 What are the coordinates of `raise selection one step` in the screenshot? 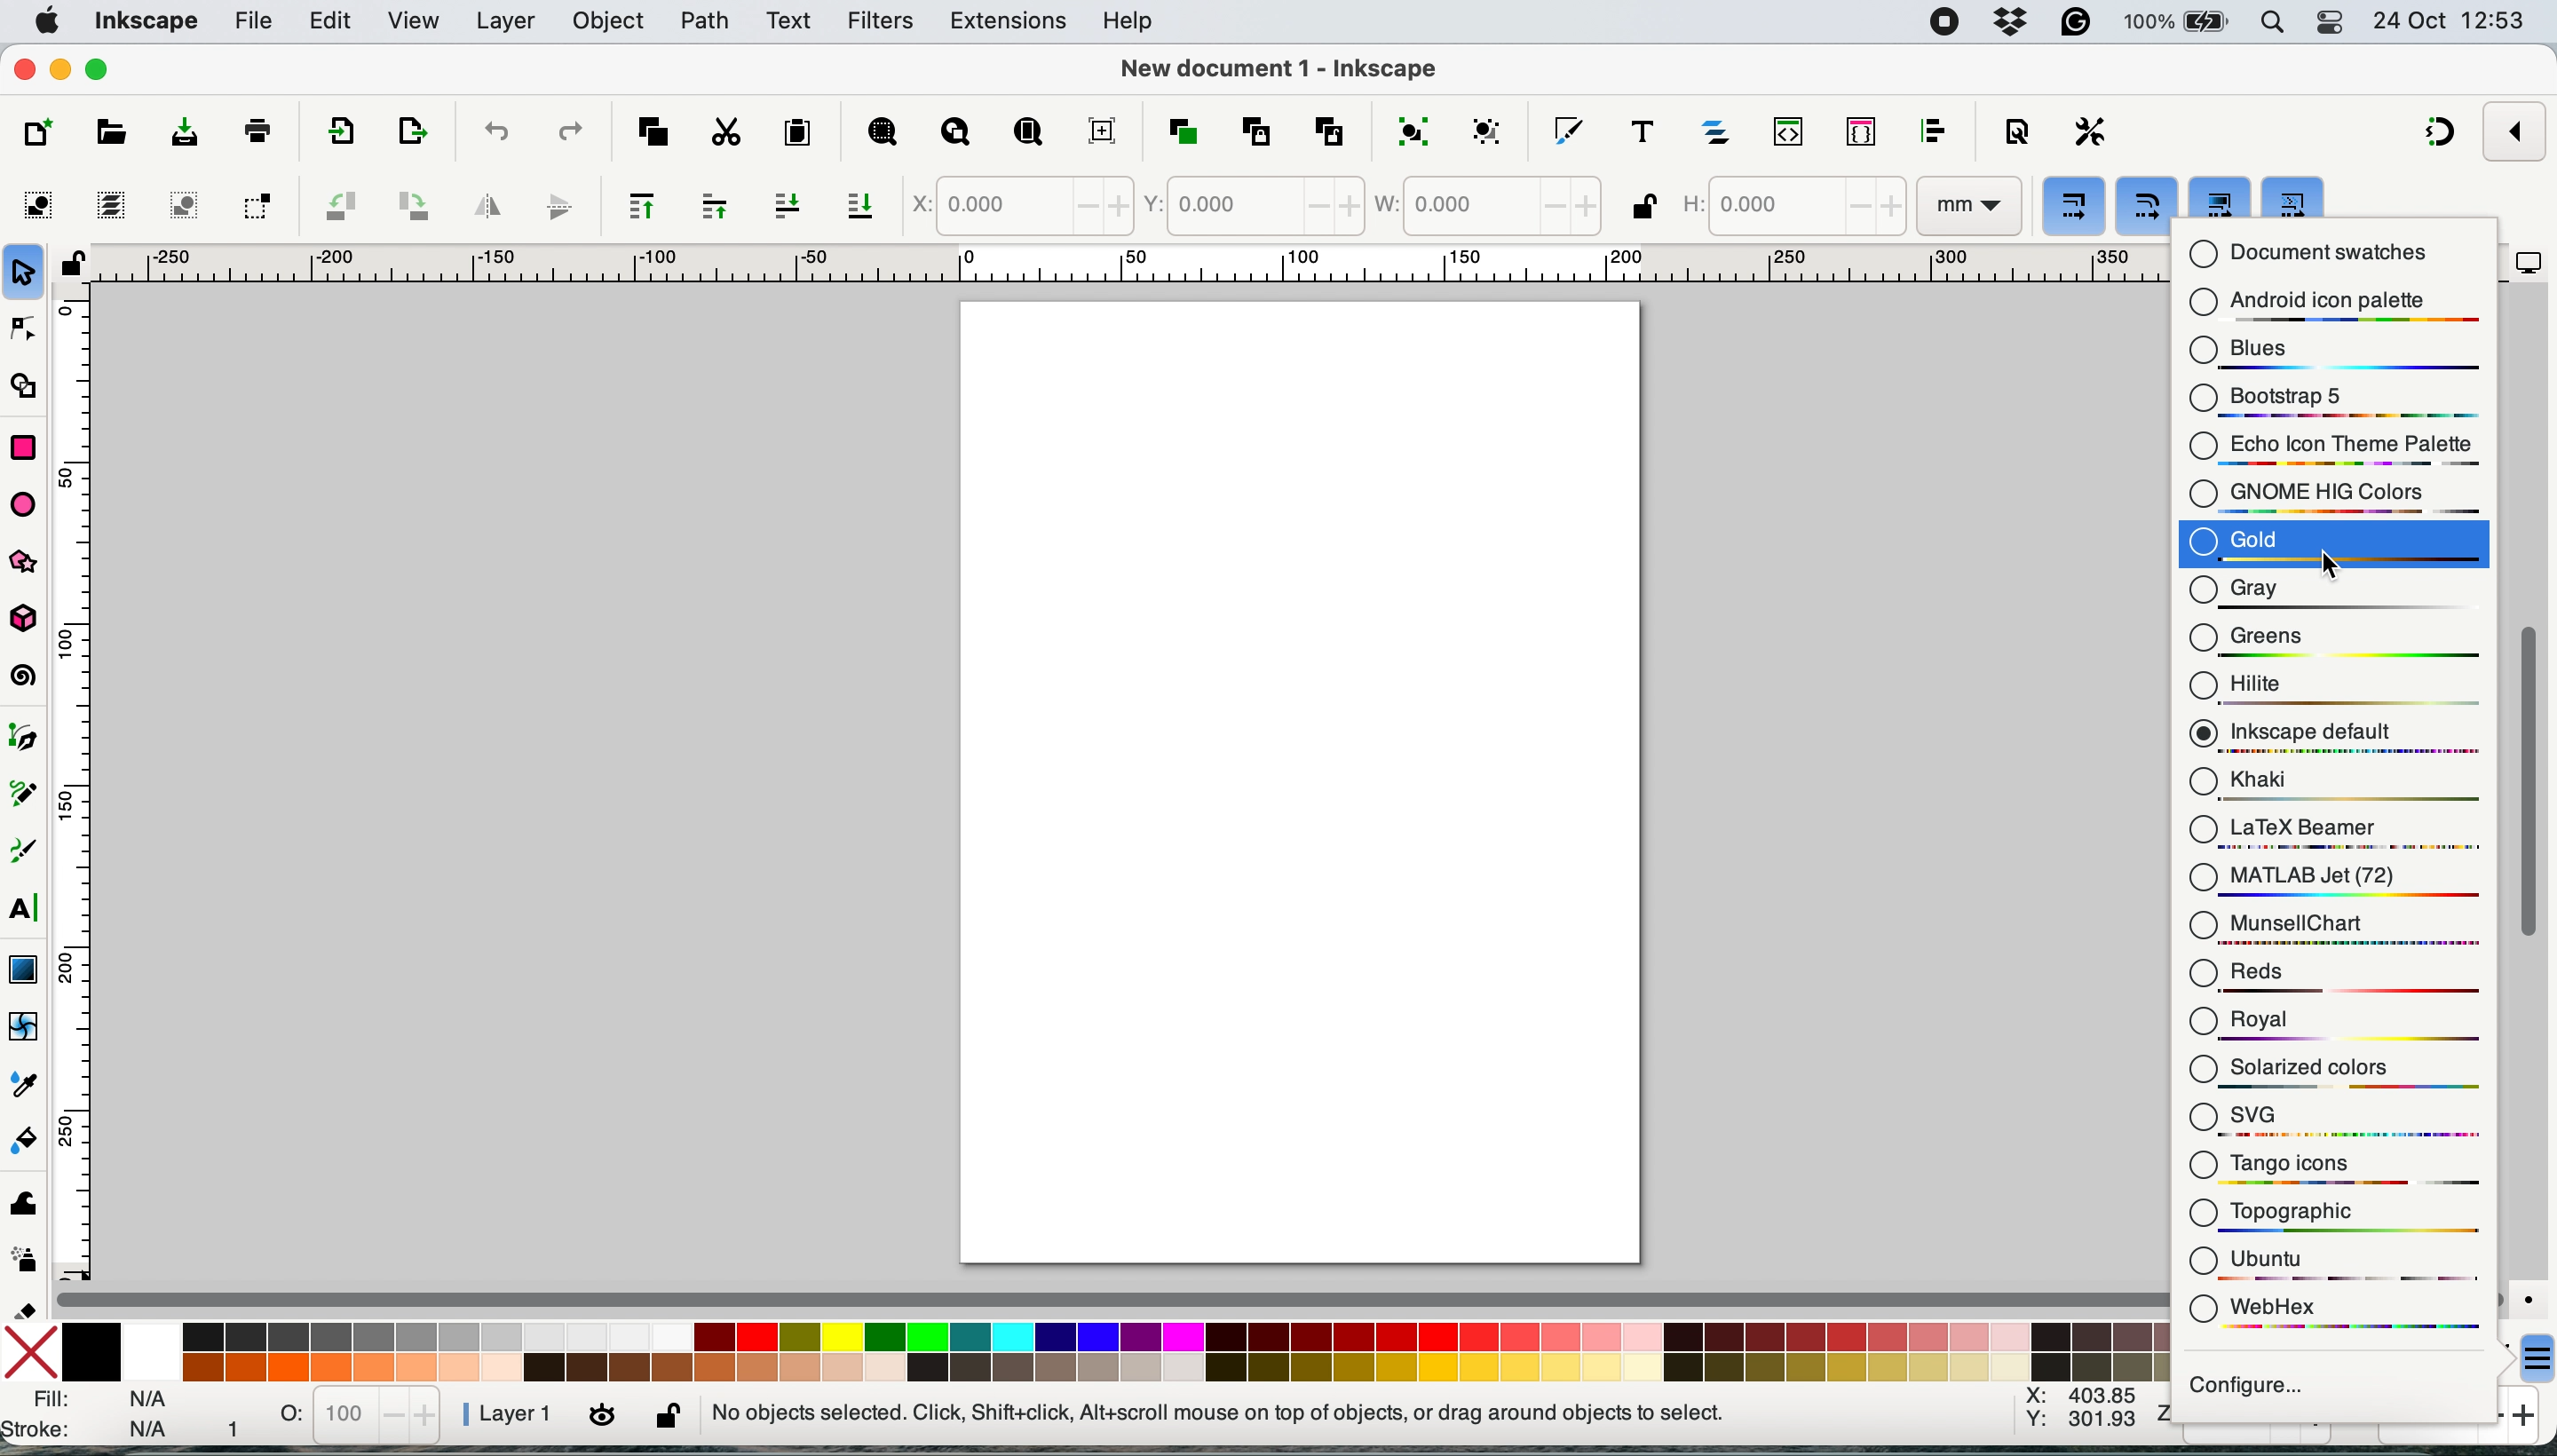 It's located at (717, 208).